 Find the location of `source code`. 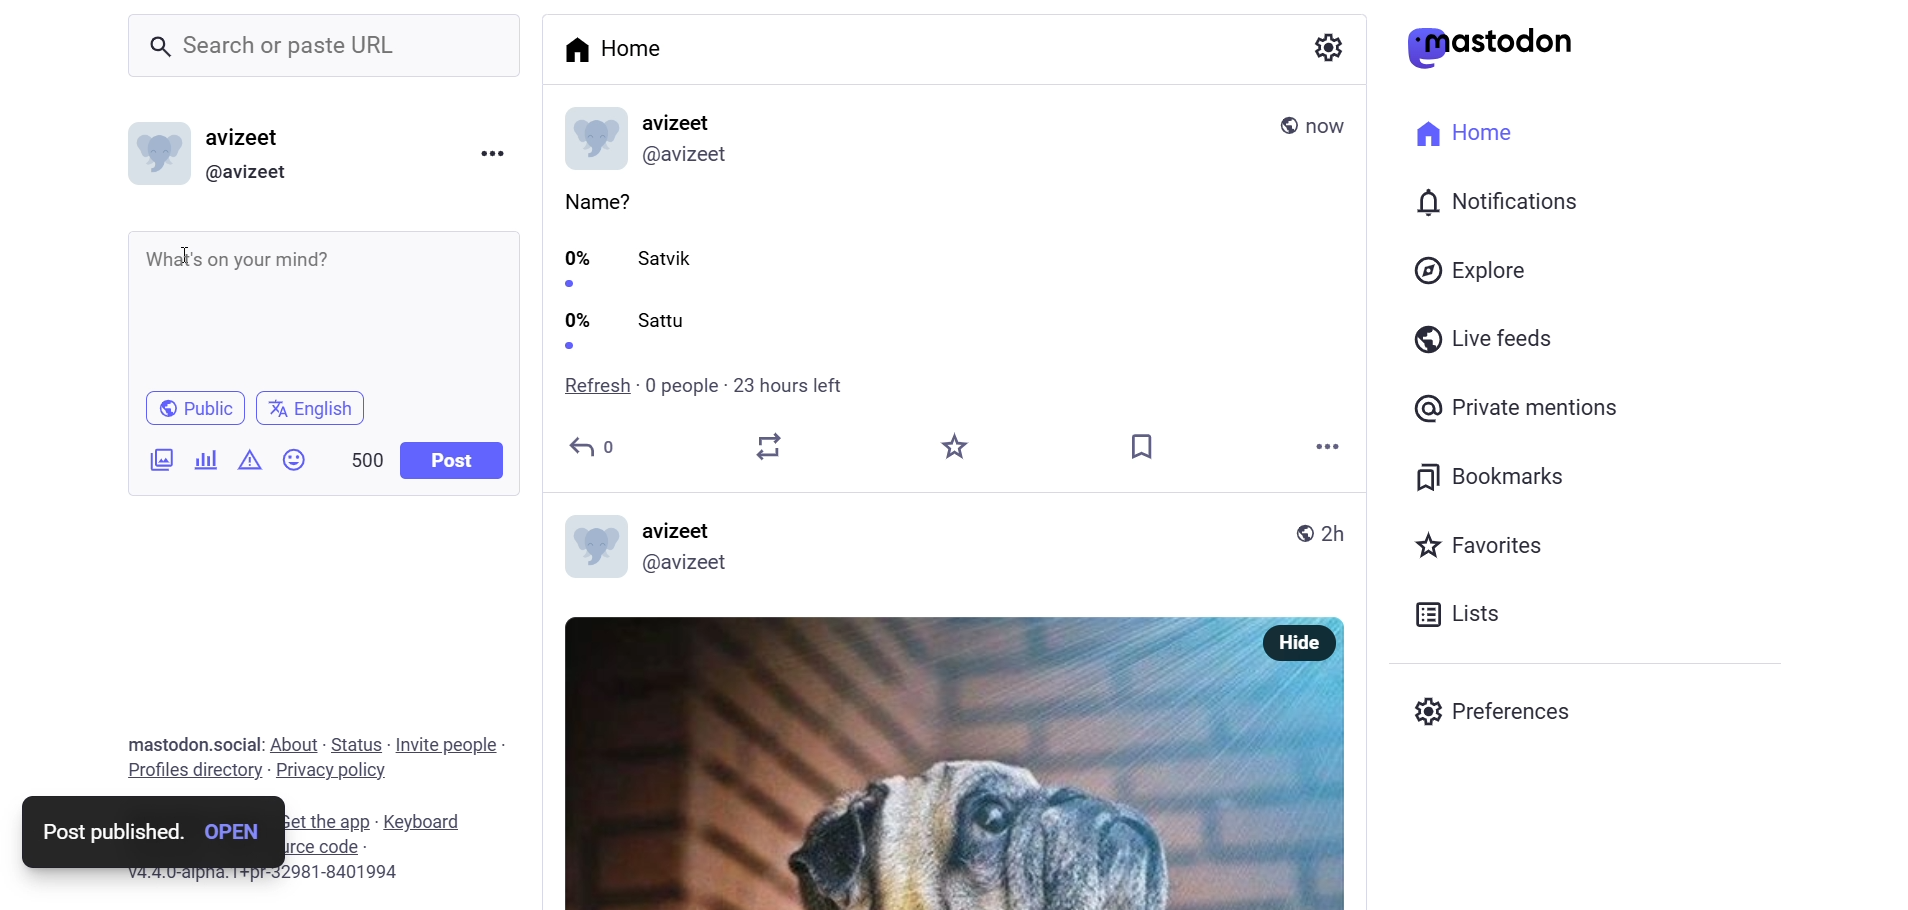

source code is located at coordinates (347, 847).